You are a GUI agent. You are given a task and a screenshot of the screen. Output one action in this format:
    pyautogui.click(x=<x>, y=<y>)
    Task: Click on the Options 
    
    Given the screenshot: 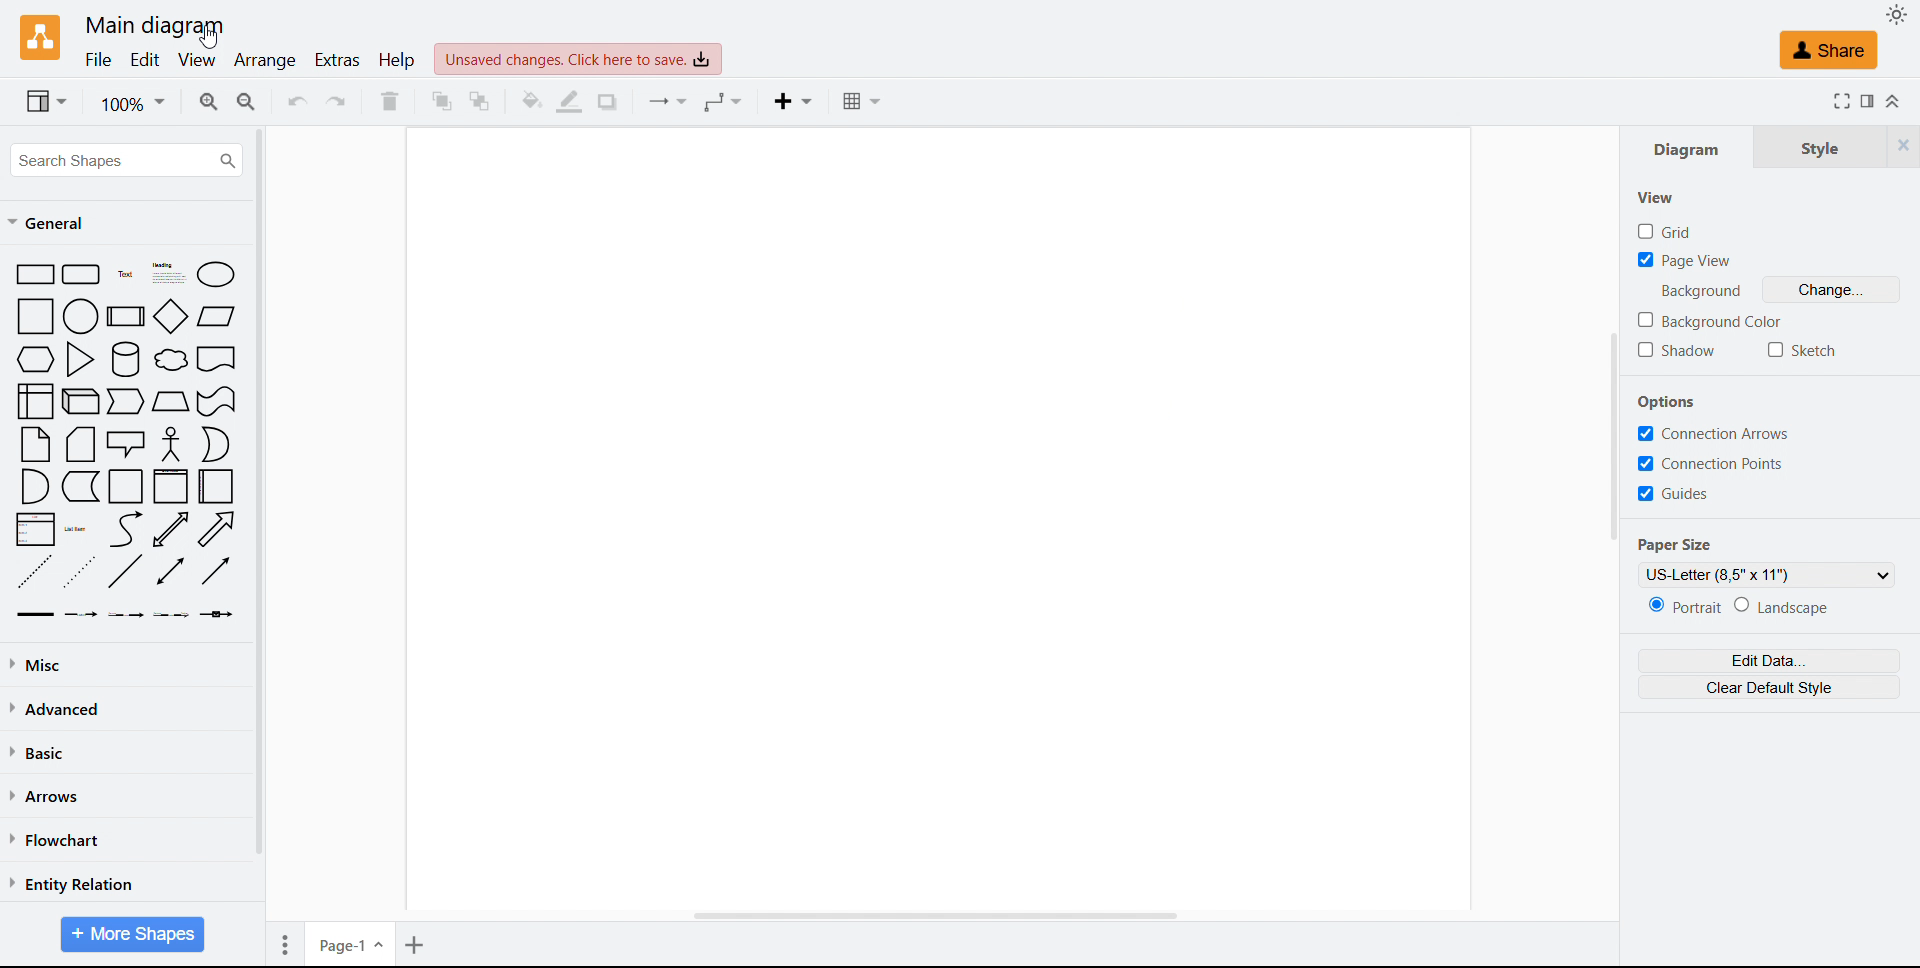 What is the action you would take?
    pyautogui.click(x=1668, y=403)
    